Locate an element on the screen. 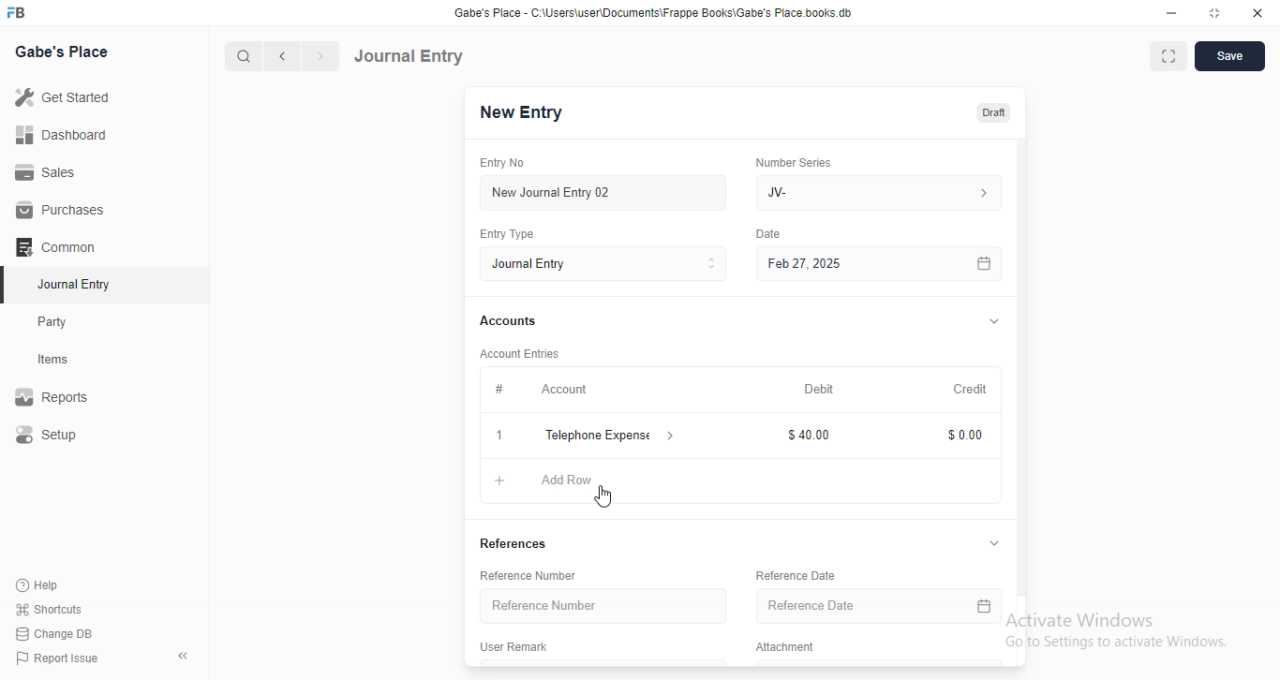  Close is located at coordinates (1259, 13).